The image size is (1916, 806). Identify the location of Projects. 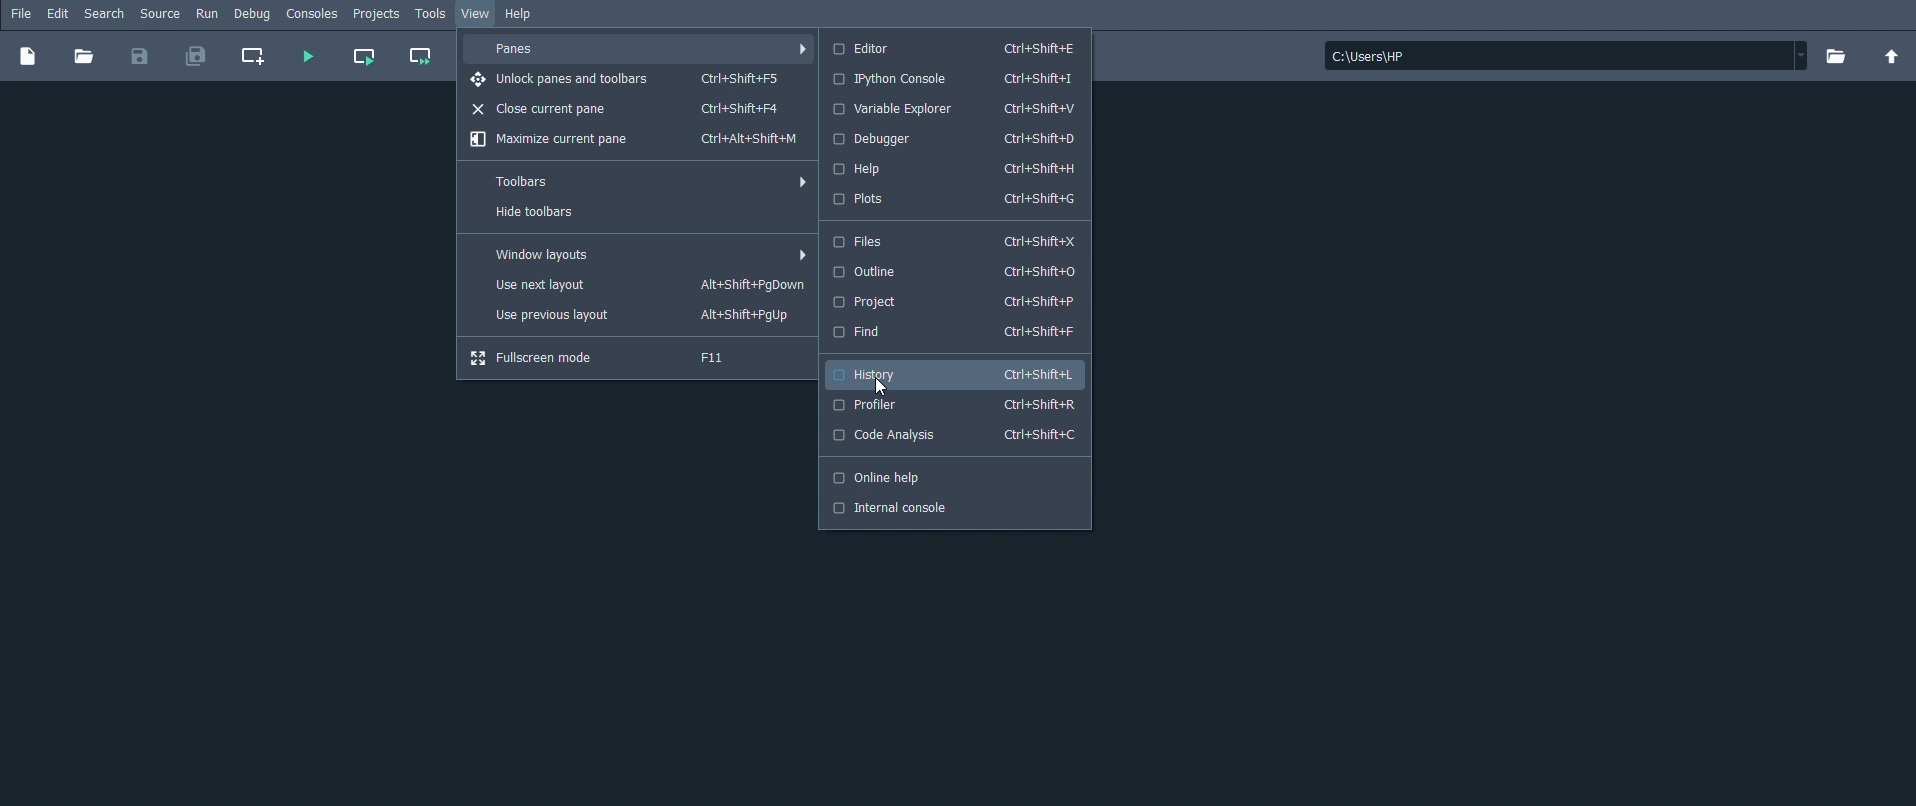
(377, 14).